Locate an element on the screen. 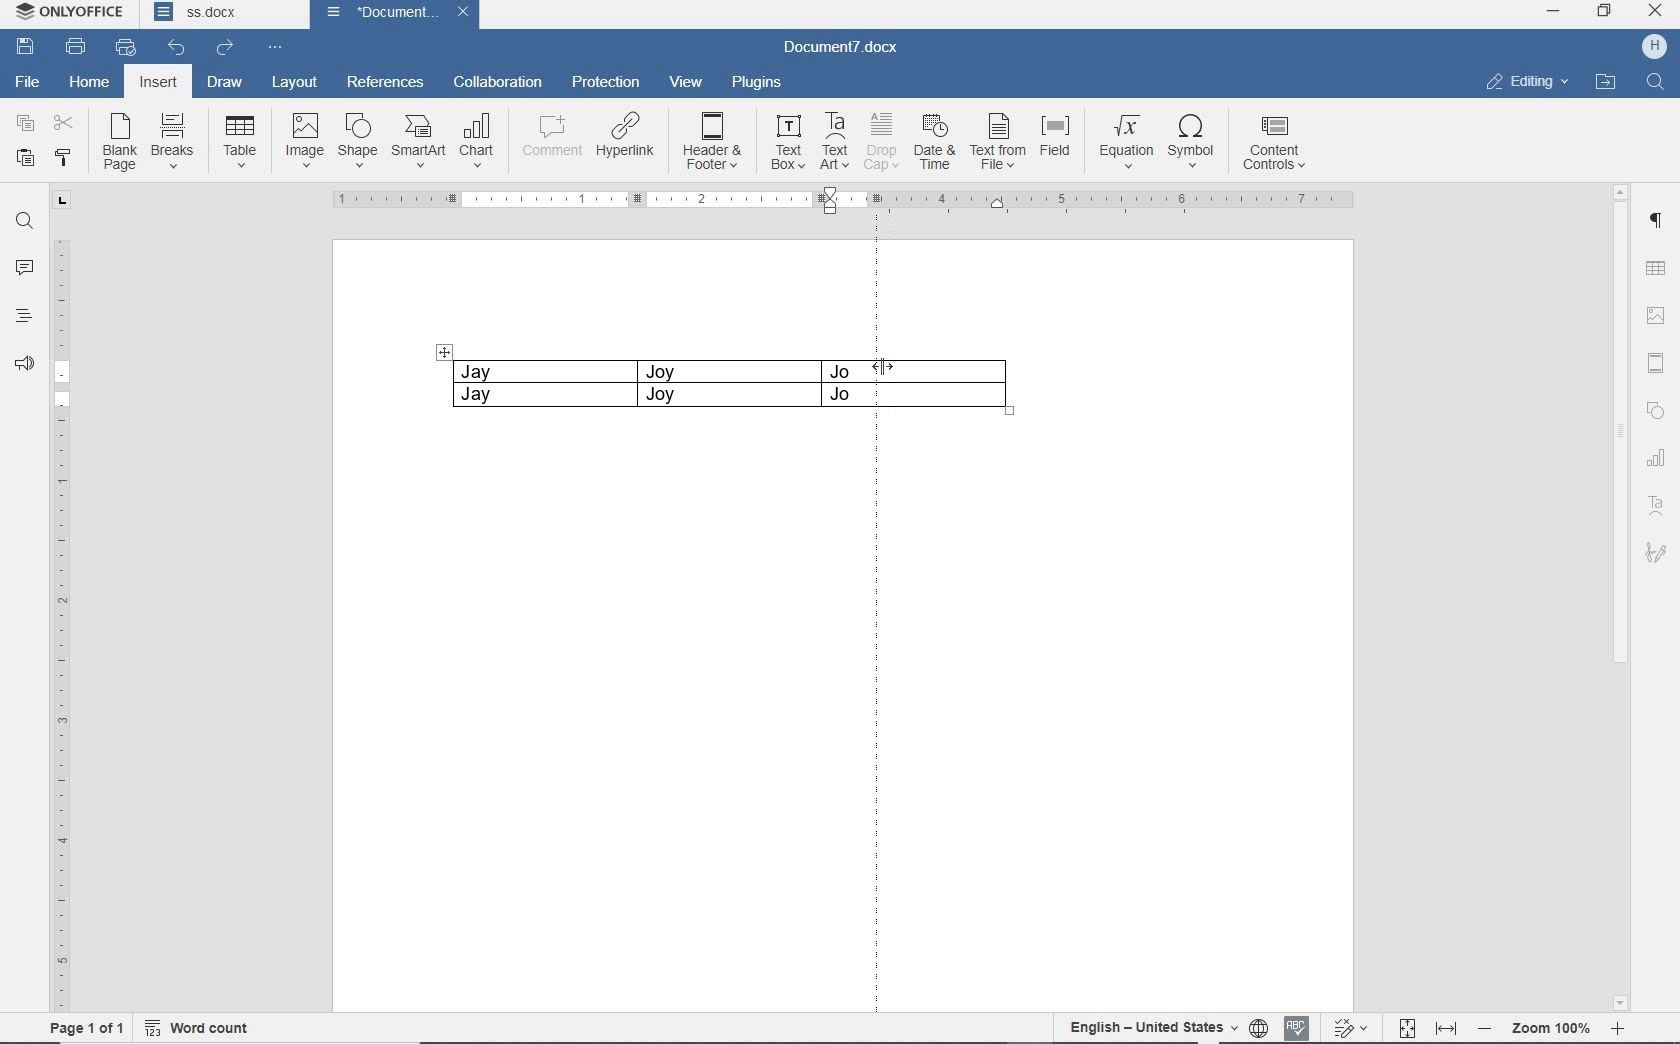  WORD COUNT is located at coordinates (201, 1025).